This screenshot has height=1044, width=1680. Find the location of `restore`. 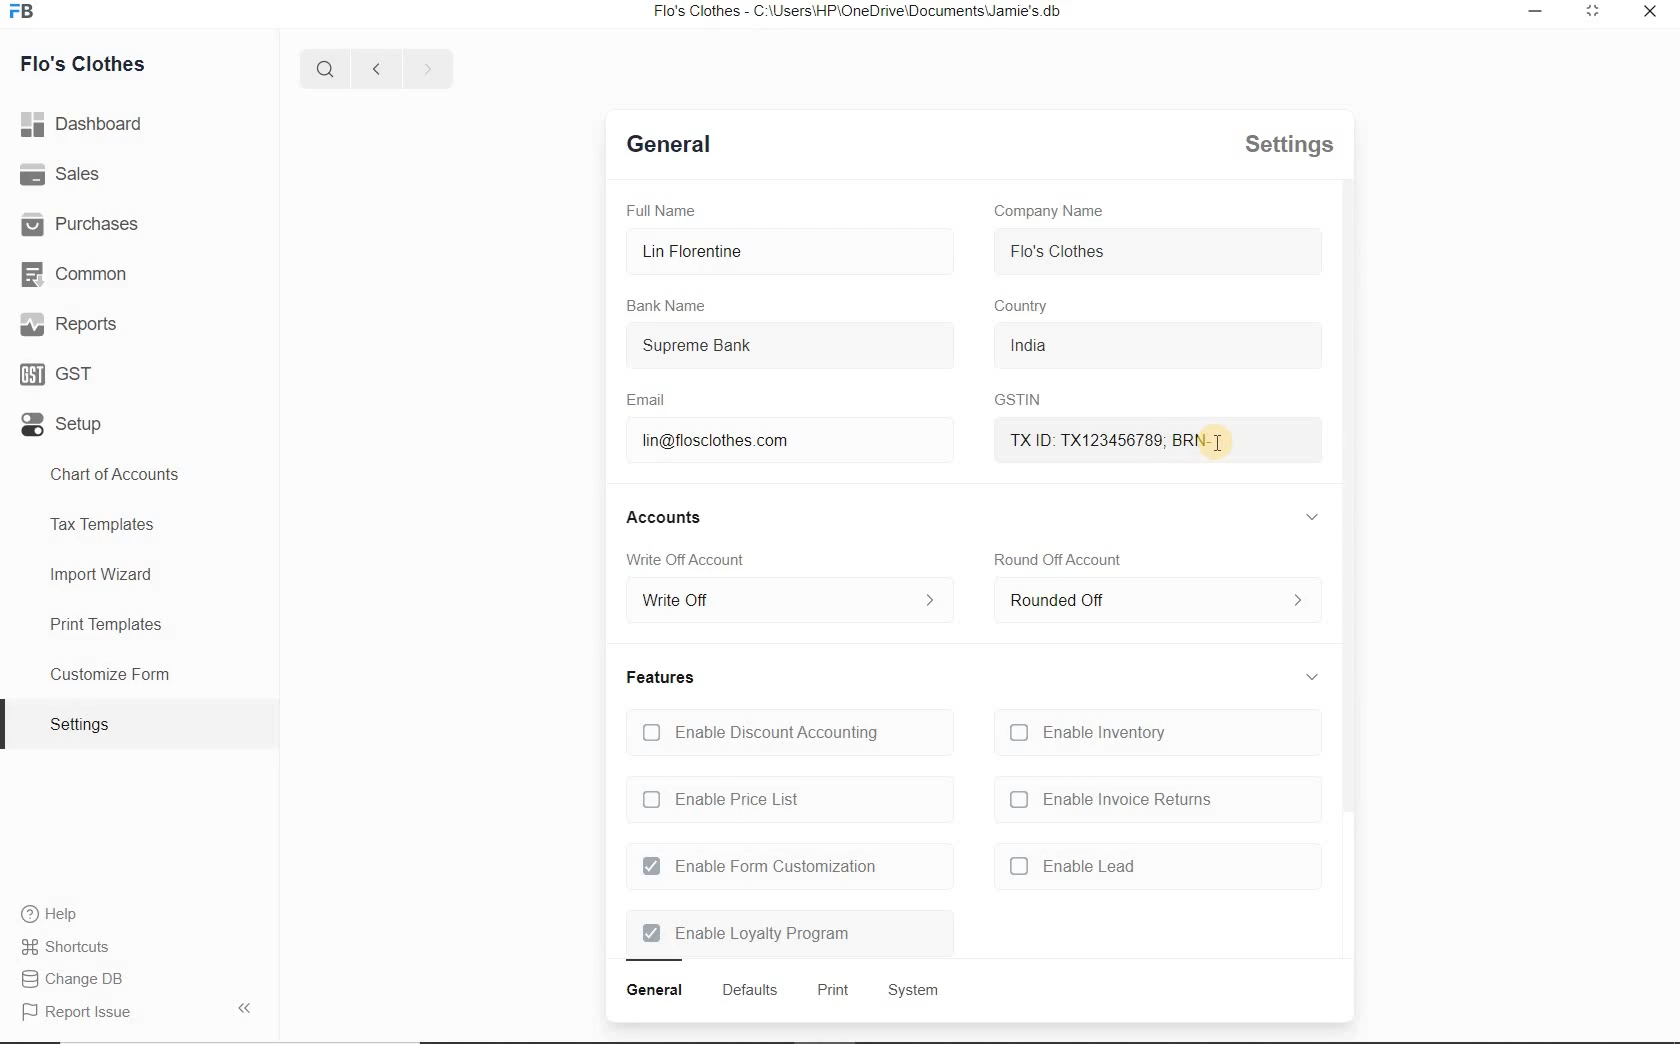

restore is located at coordinates (1538, 14).